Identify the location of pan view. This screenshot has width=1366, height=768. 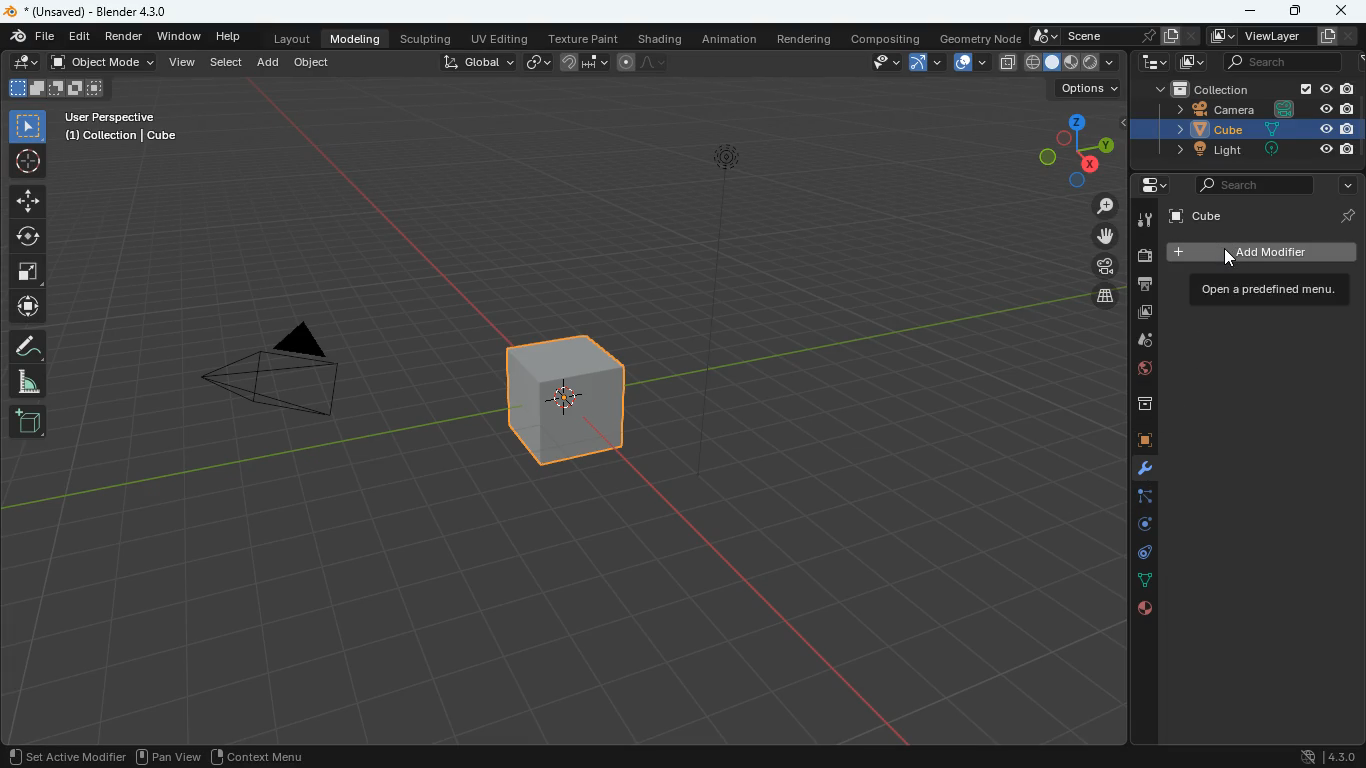
(172, 755).